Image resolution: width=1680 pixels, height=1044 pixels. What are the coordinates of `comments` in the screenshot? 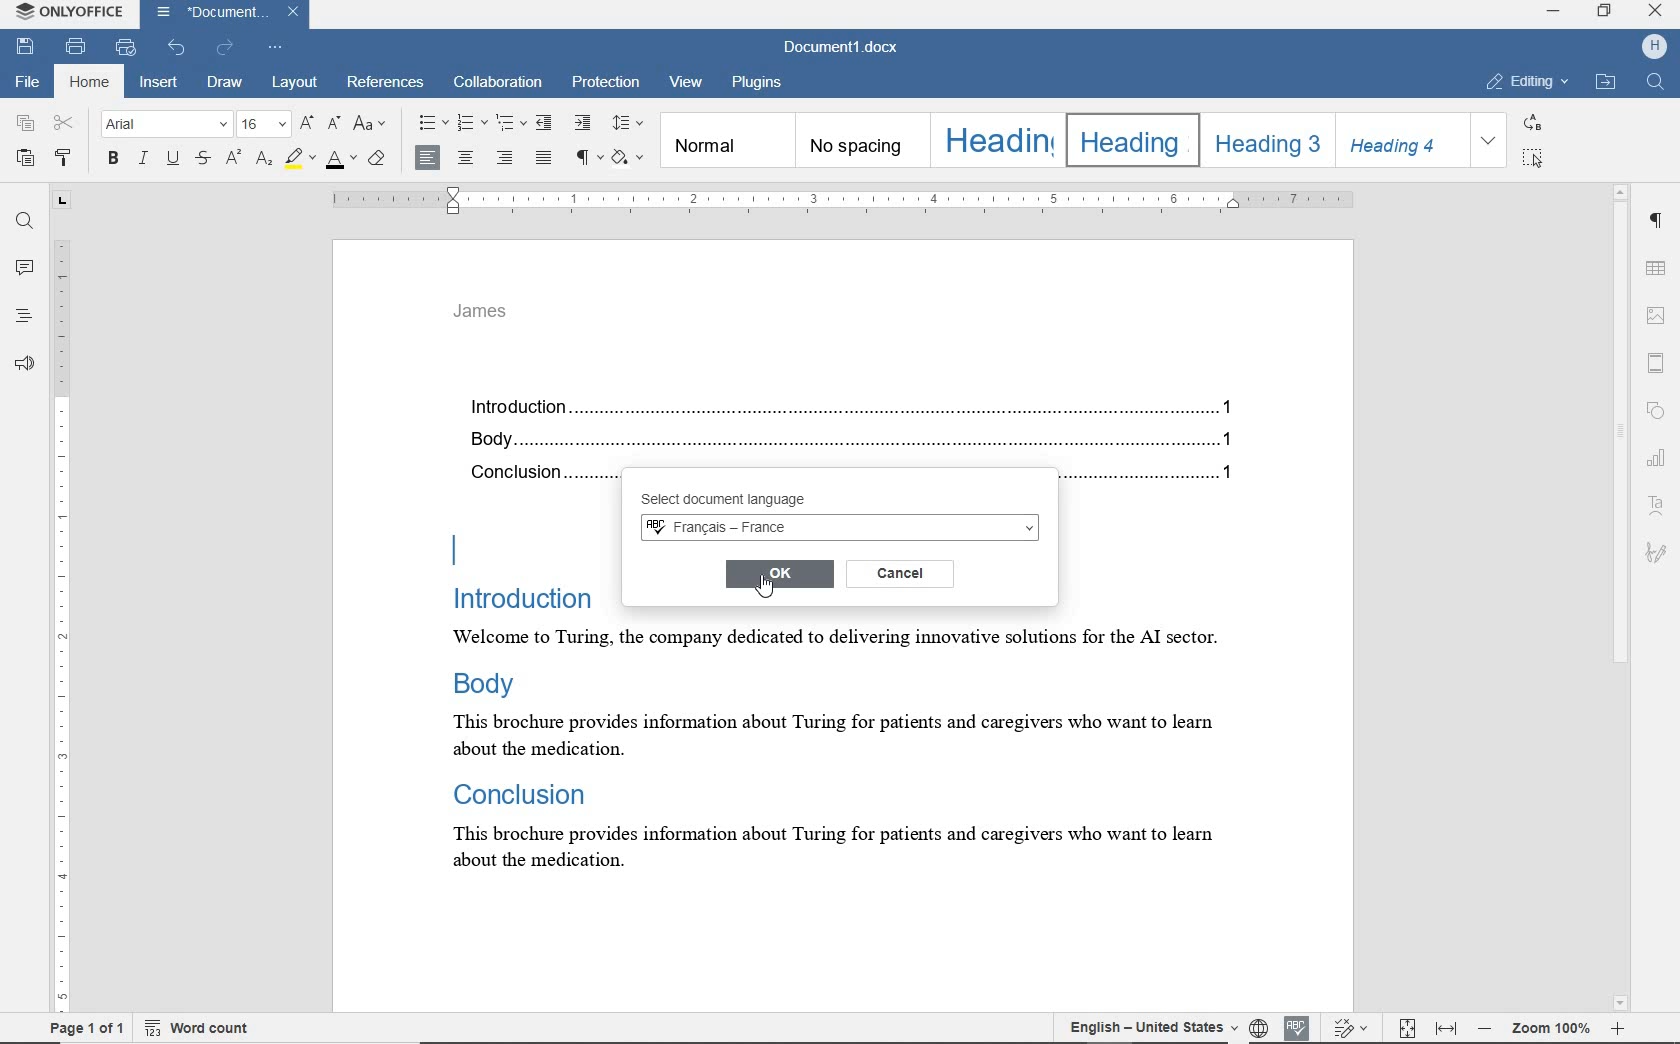 It's located at (23, 268).